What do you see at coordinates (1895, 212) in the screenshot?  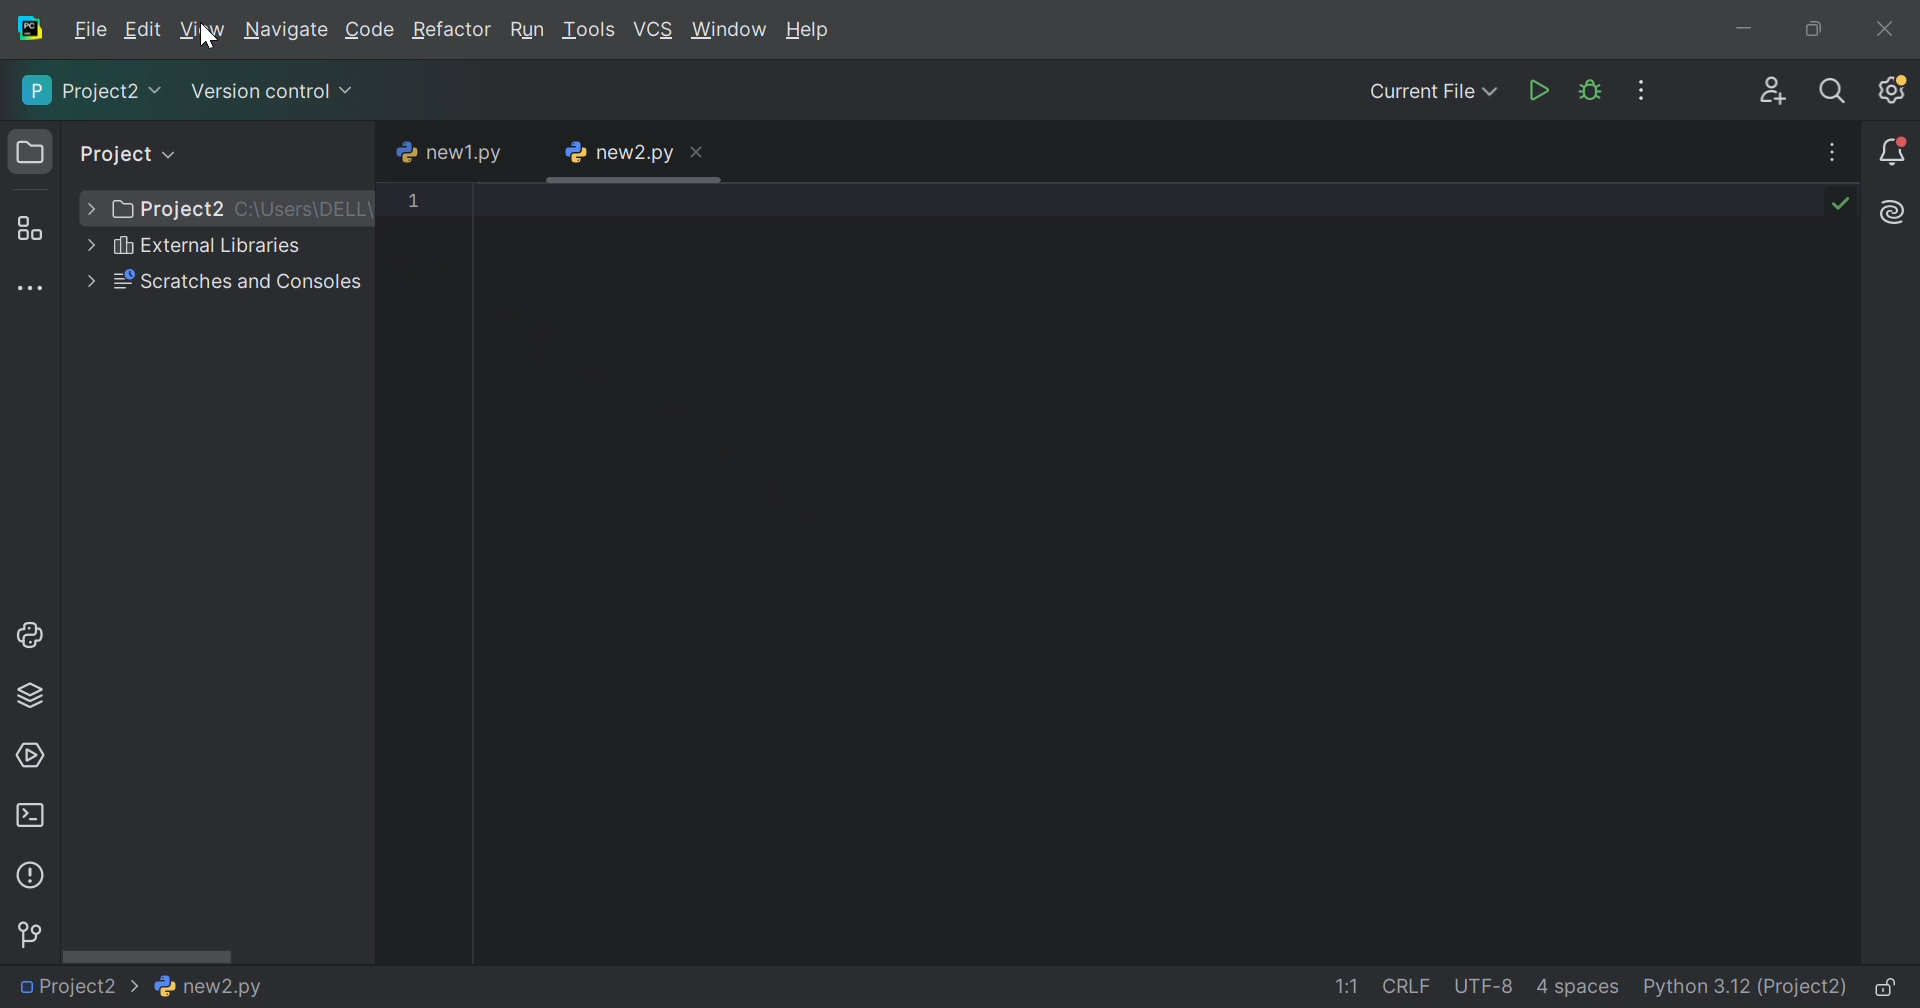 I see `AI Assistant` at bounding box center [1895, 212].